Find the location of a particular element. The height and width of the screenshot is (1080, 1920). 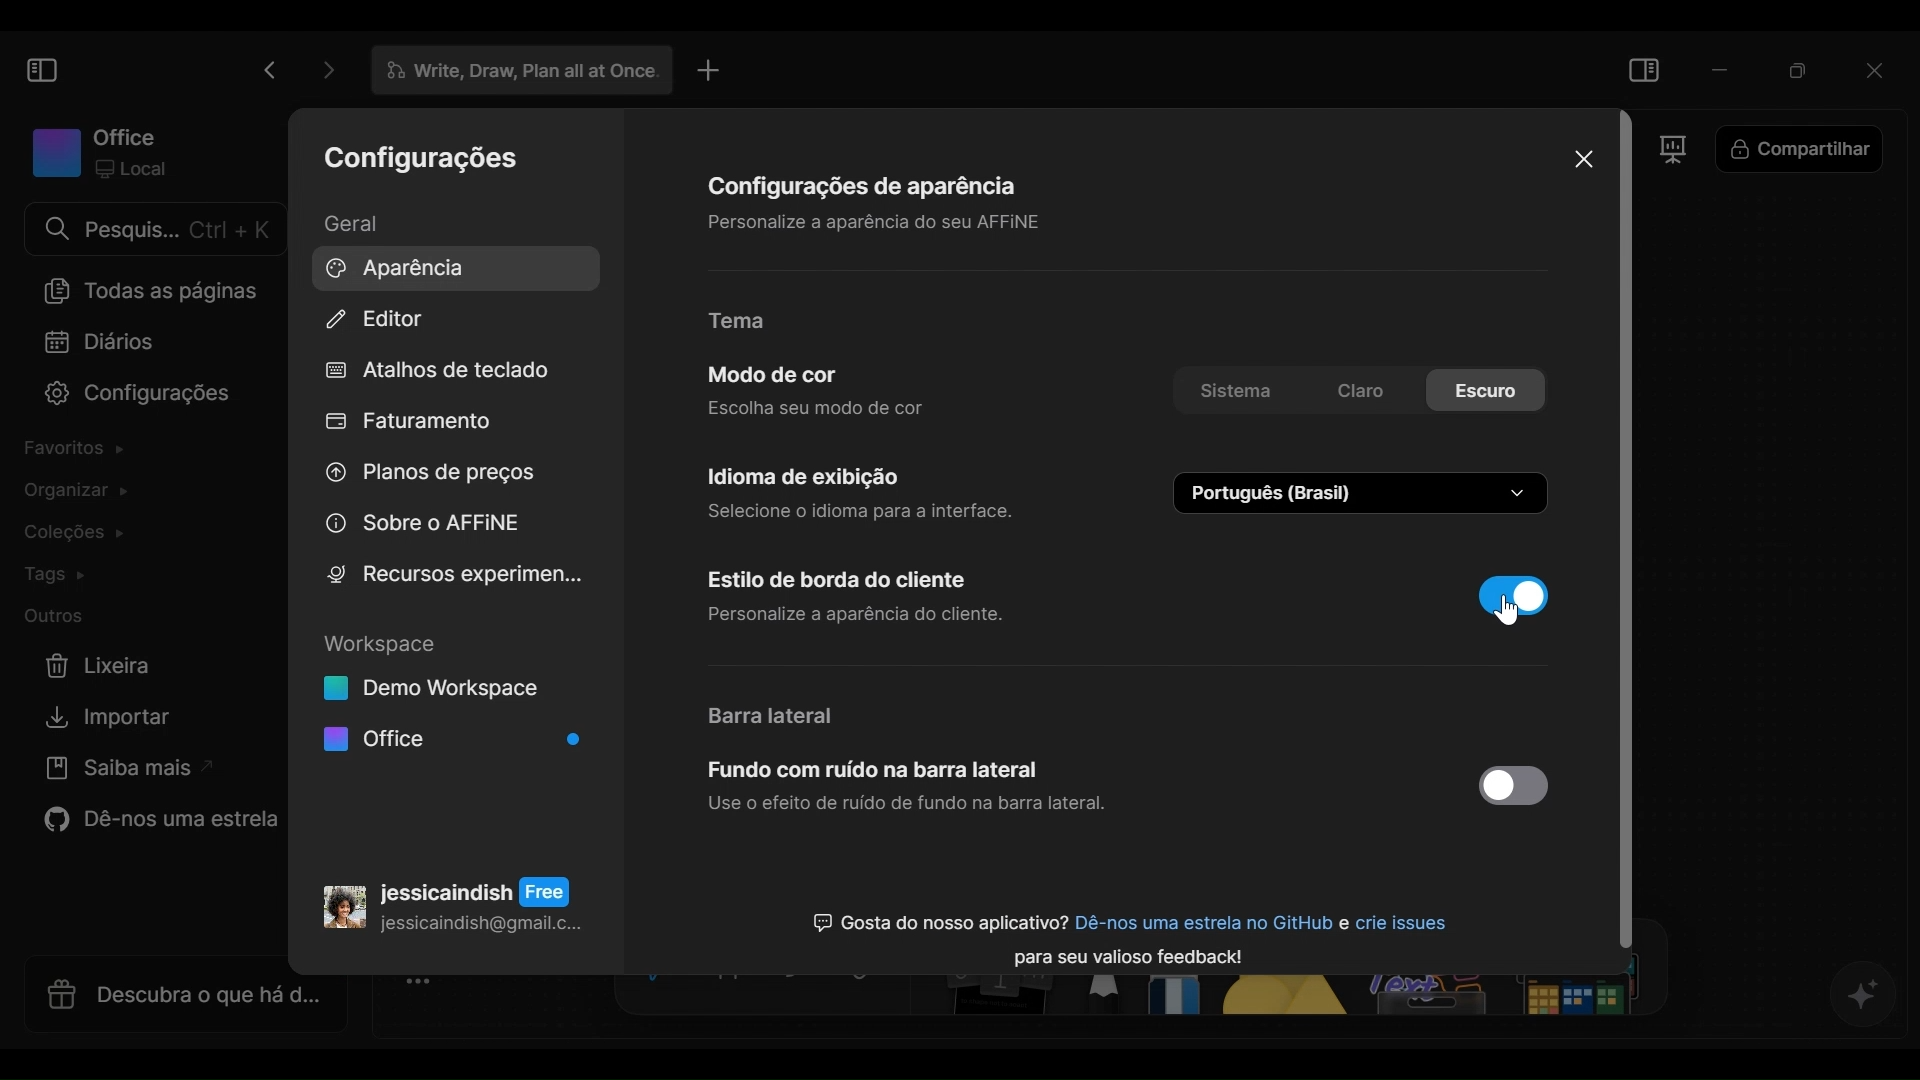

General is located at coordinates (367, 223).